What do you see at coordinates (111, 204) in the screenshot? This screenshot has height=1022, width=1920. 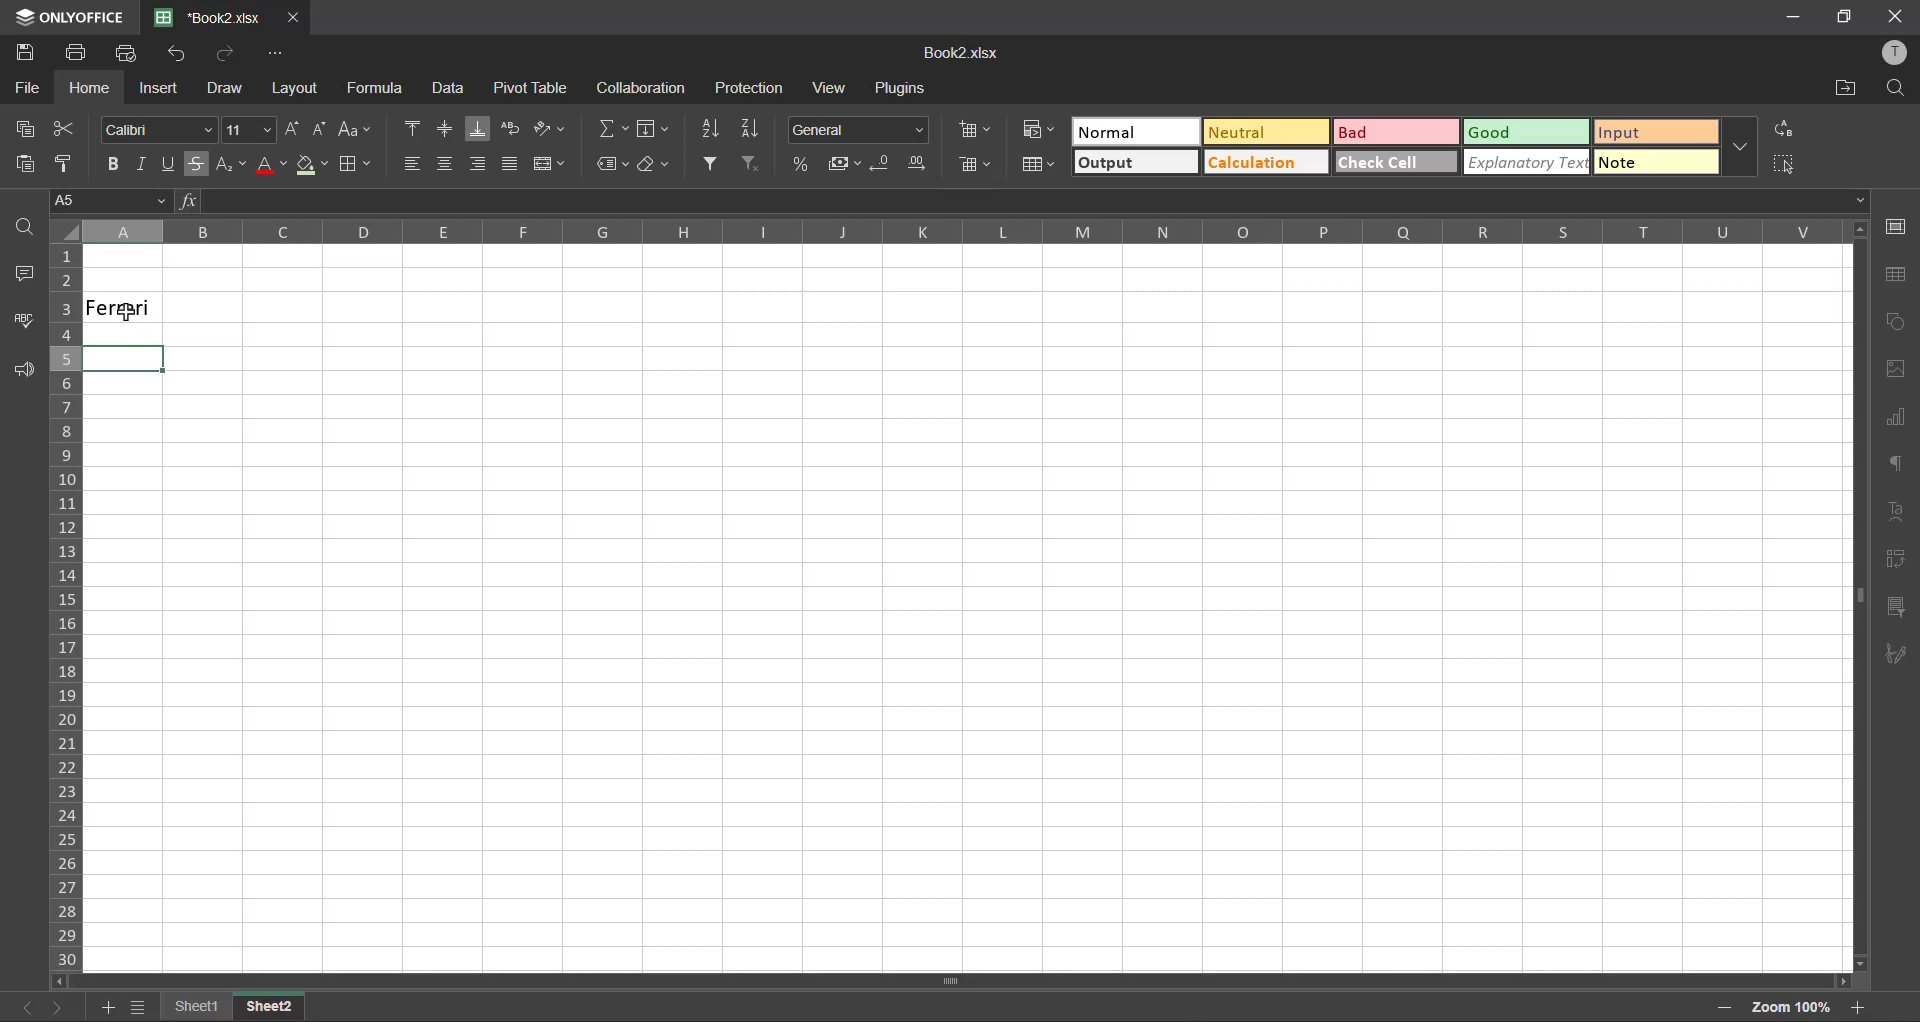 I see `cell address` at bounding box center [111, 204].